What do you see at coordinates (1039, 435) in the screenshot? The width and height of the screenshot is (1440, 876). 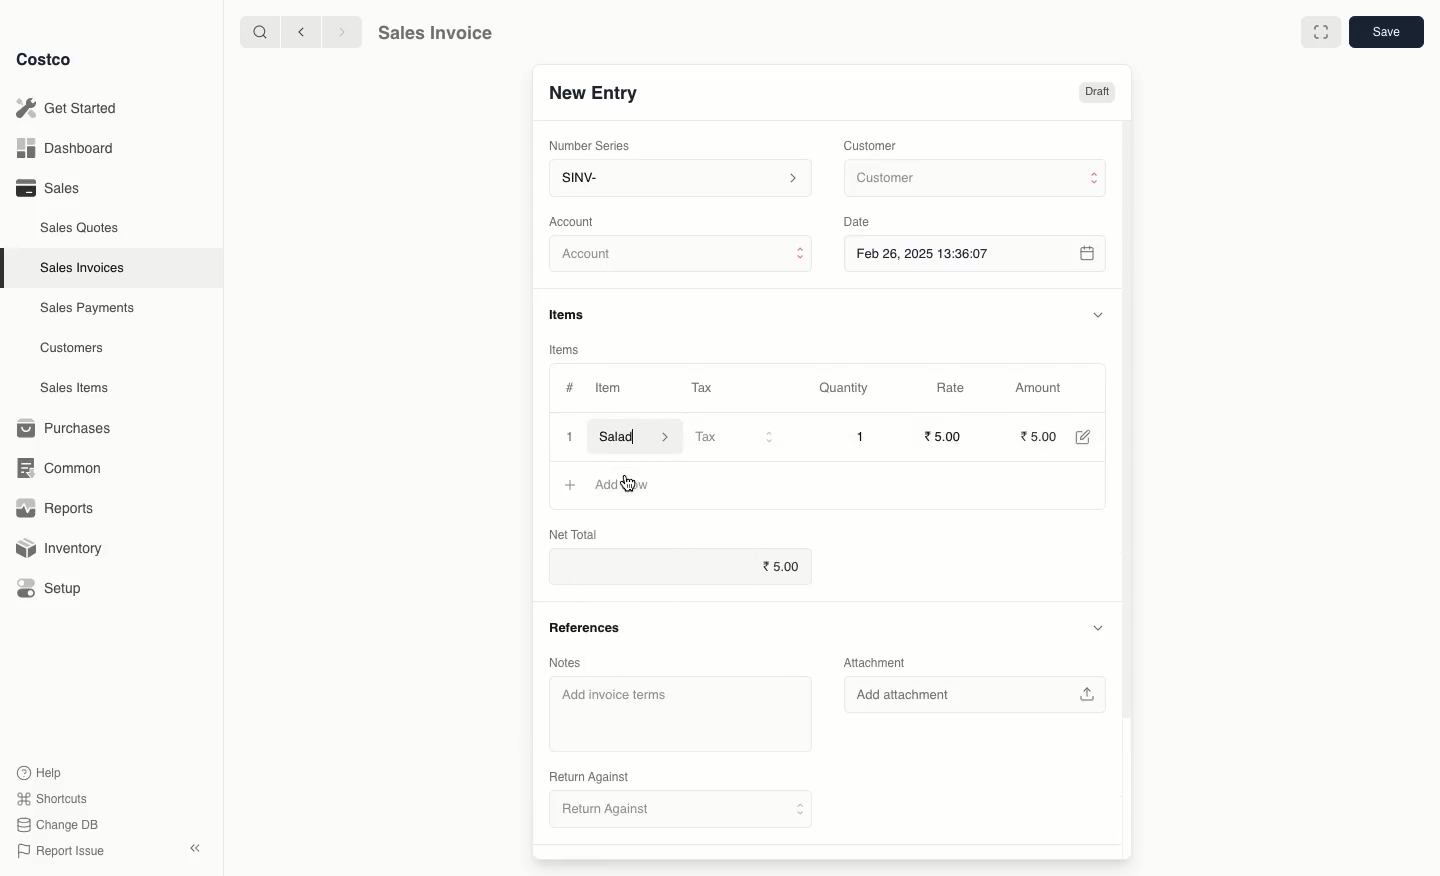 I see `5.00` at bounding box center [1039, 435].